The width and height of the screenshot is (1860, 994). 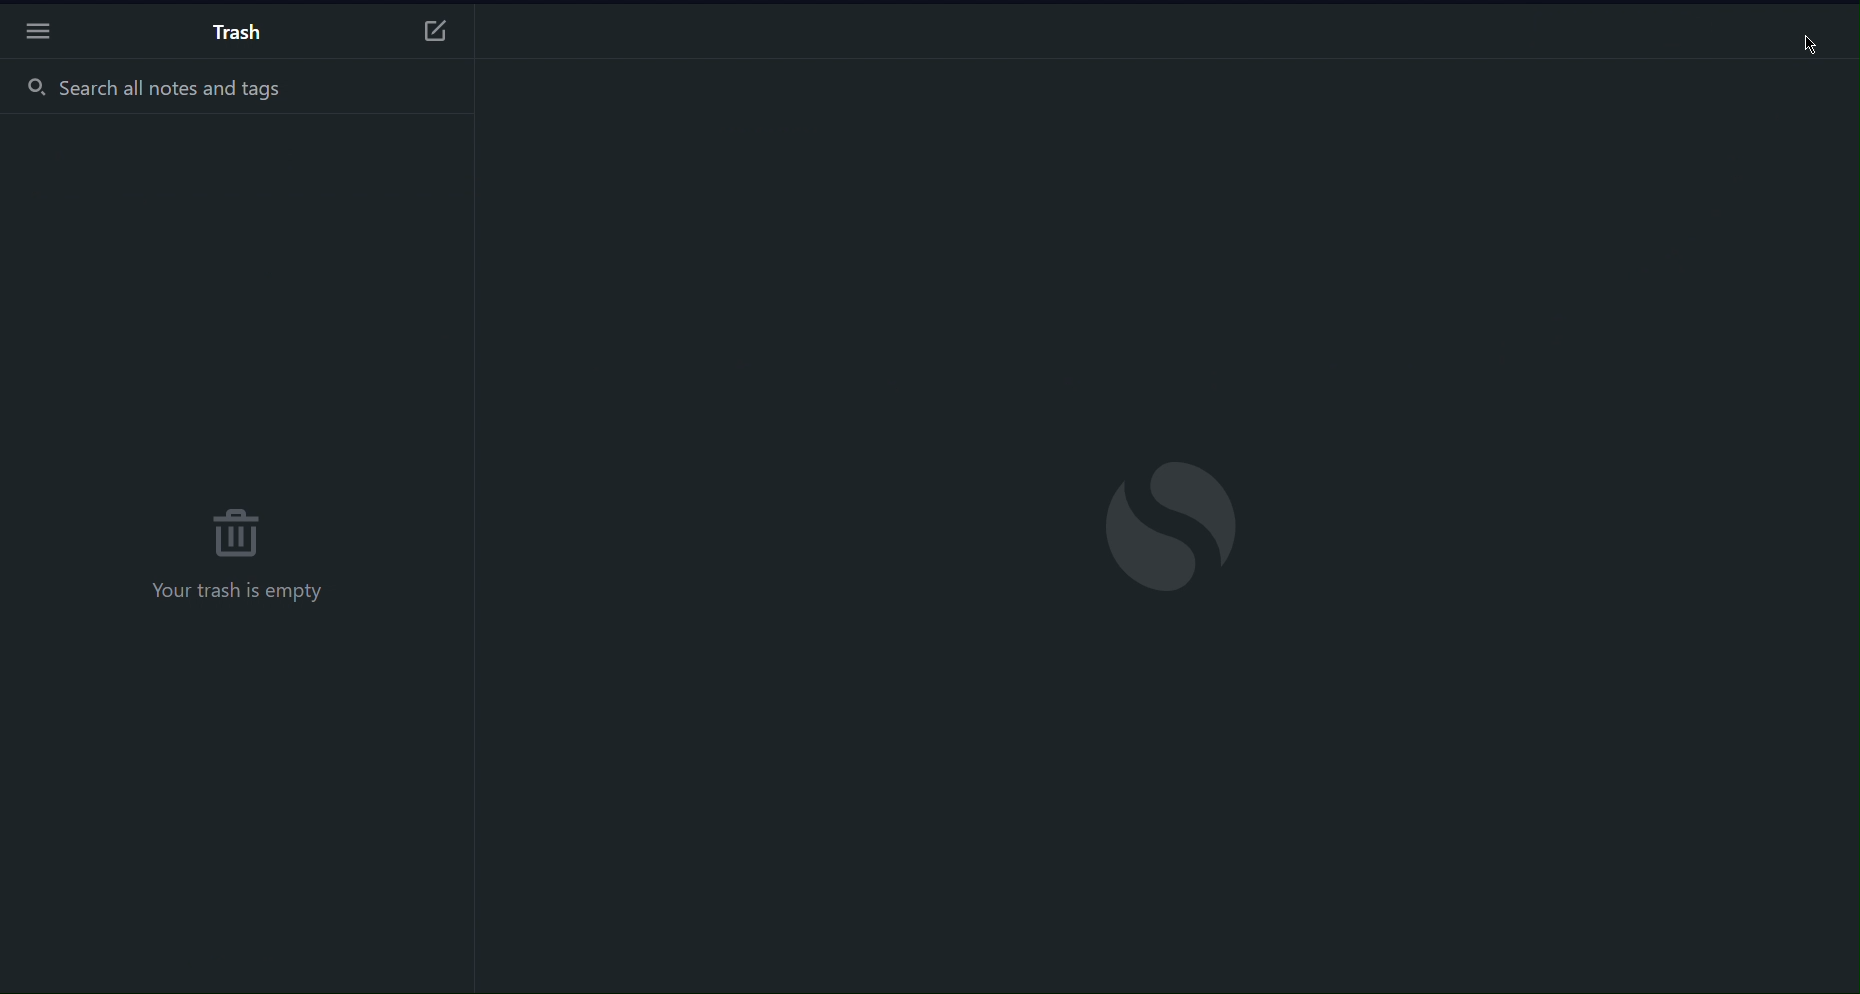 I want to click on trash logo, so click(x=238, y=529).